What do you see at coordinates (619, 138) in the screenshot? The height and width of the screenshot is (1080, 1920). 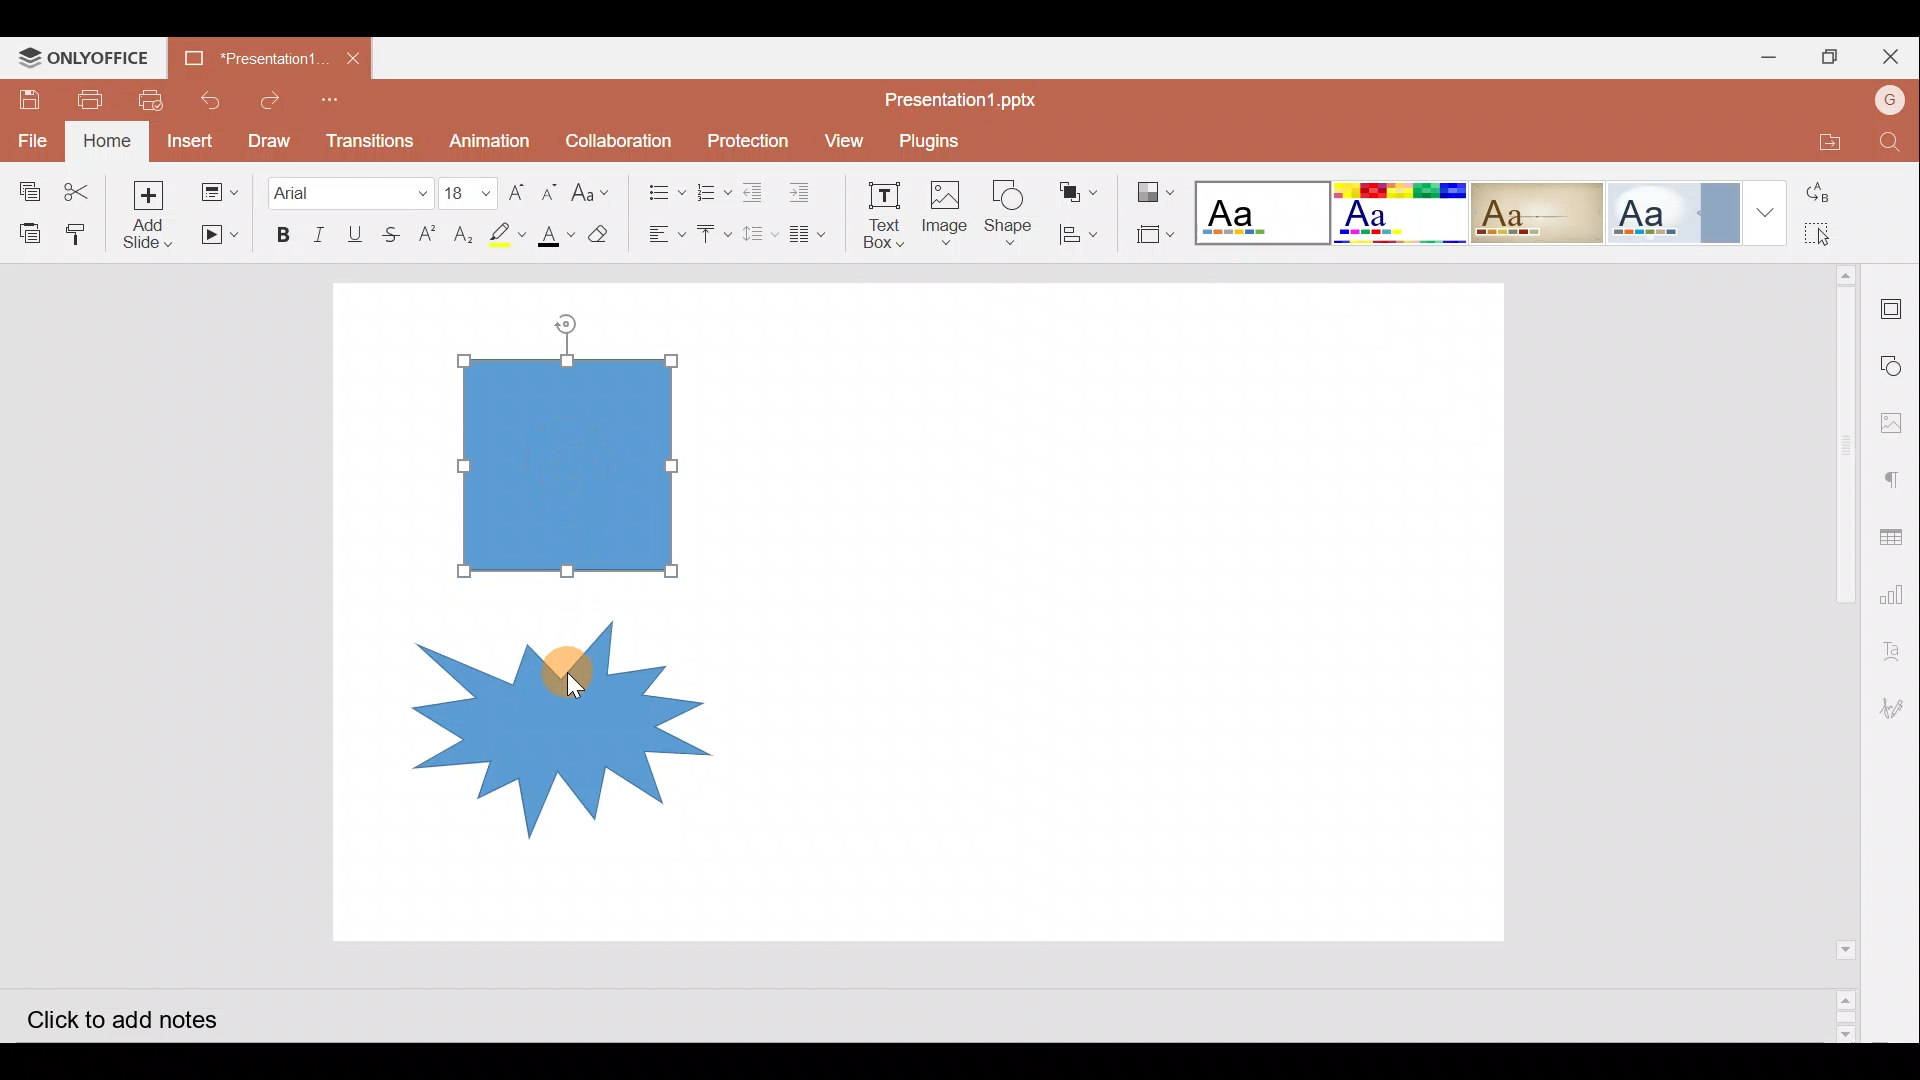 I see `Collaboration` at bounding box center [619, 138].